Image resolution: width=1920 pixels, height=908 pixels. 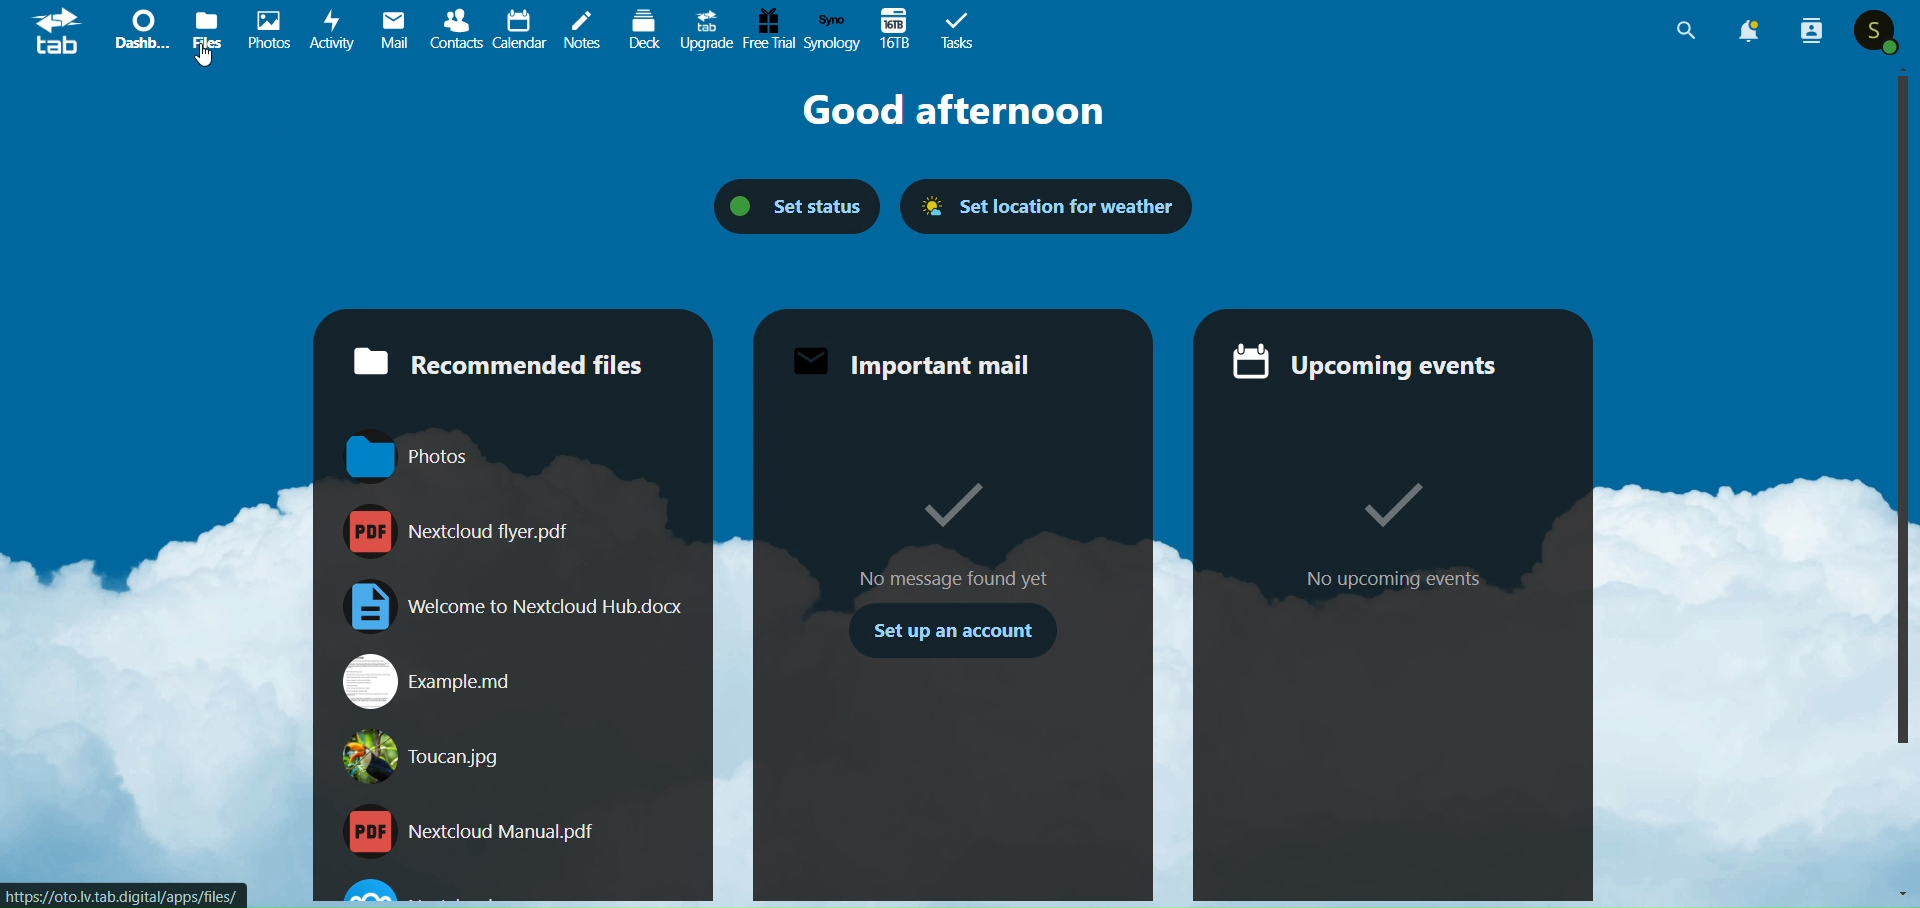 I want to click on notes, so click(x=583, y=30).